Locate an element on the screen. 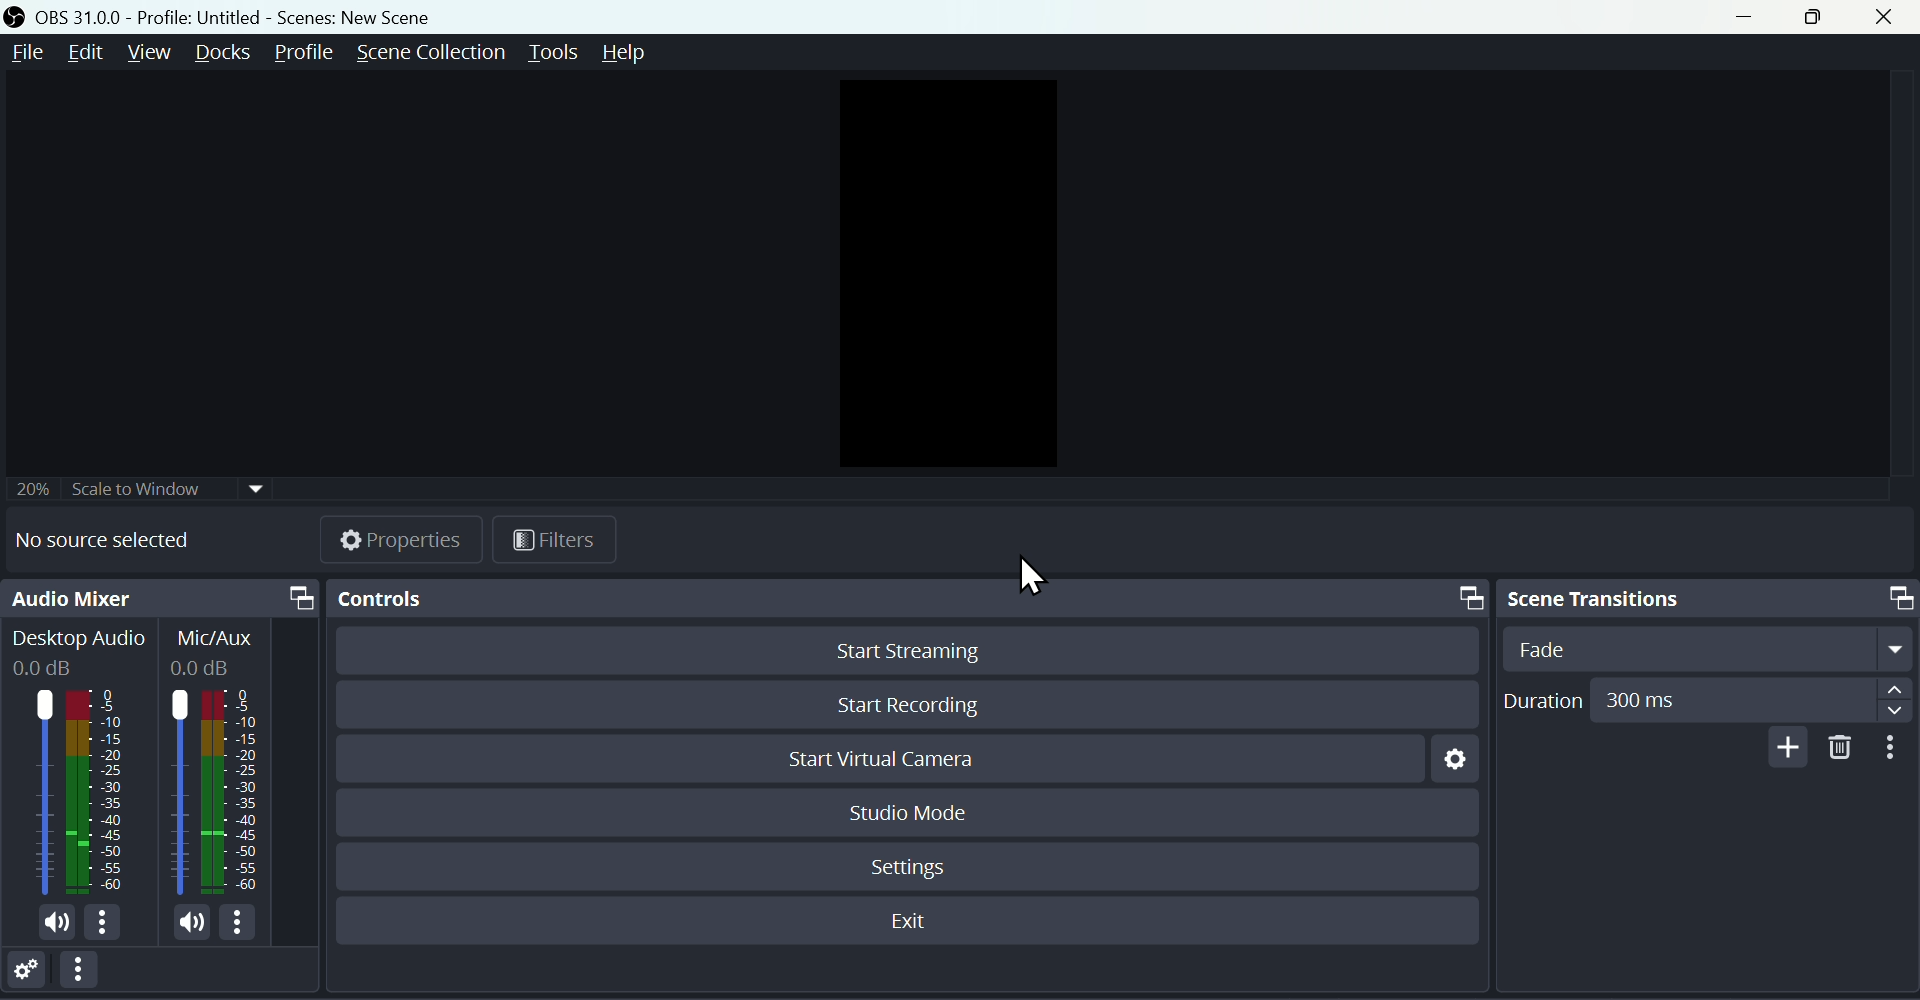 Image resolution: width=1920 pixels, height=1000 pixels. more options is located at coordinates (246, 922).